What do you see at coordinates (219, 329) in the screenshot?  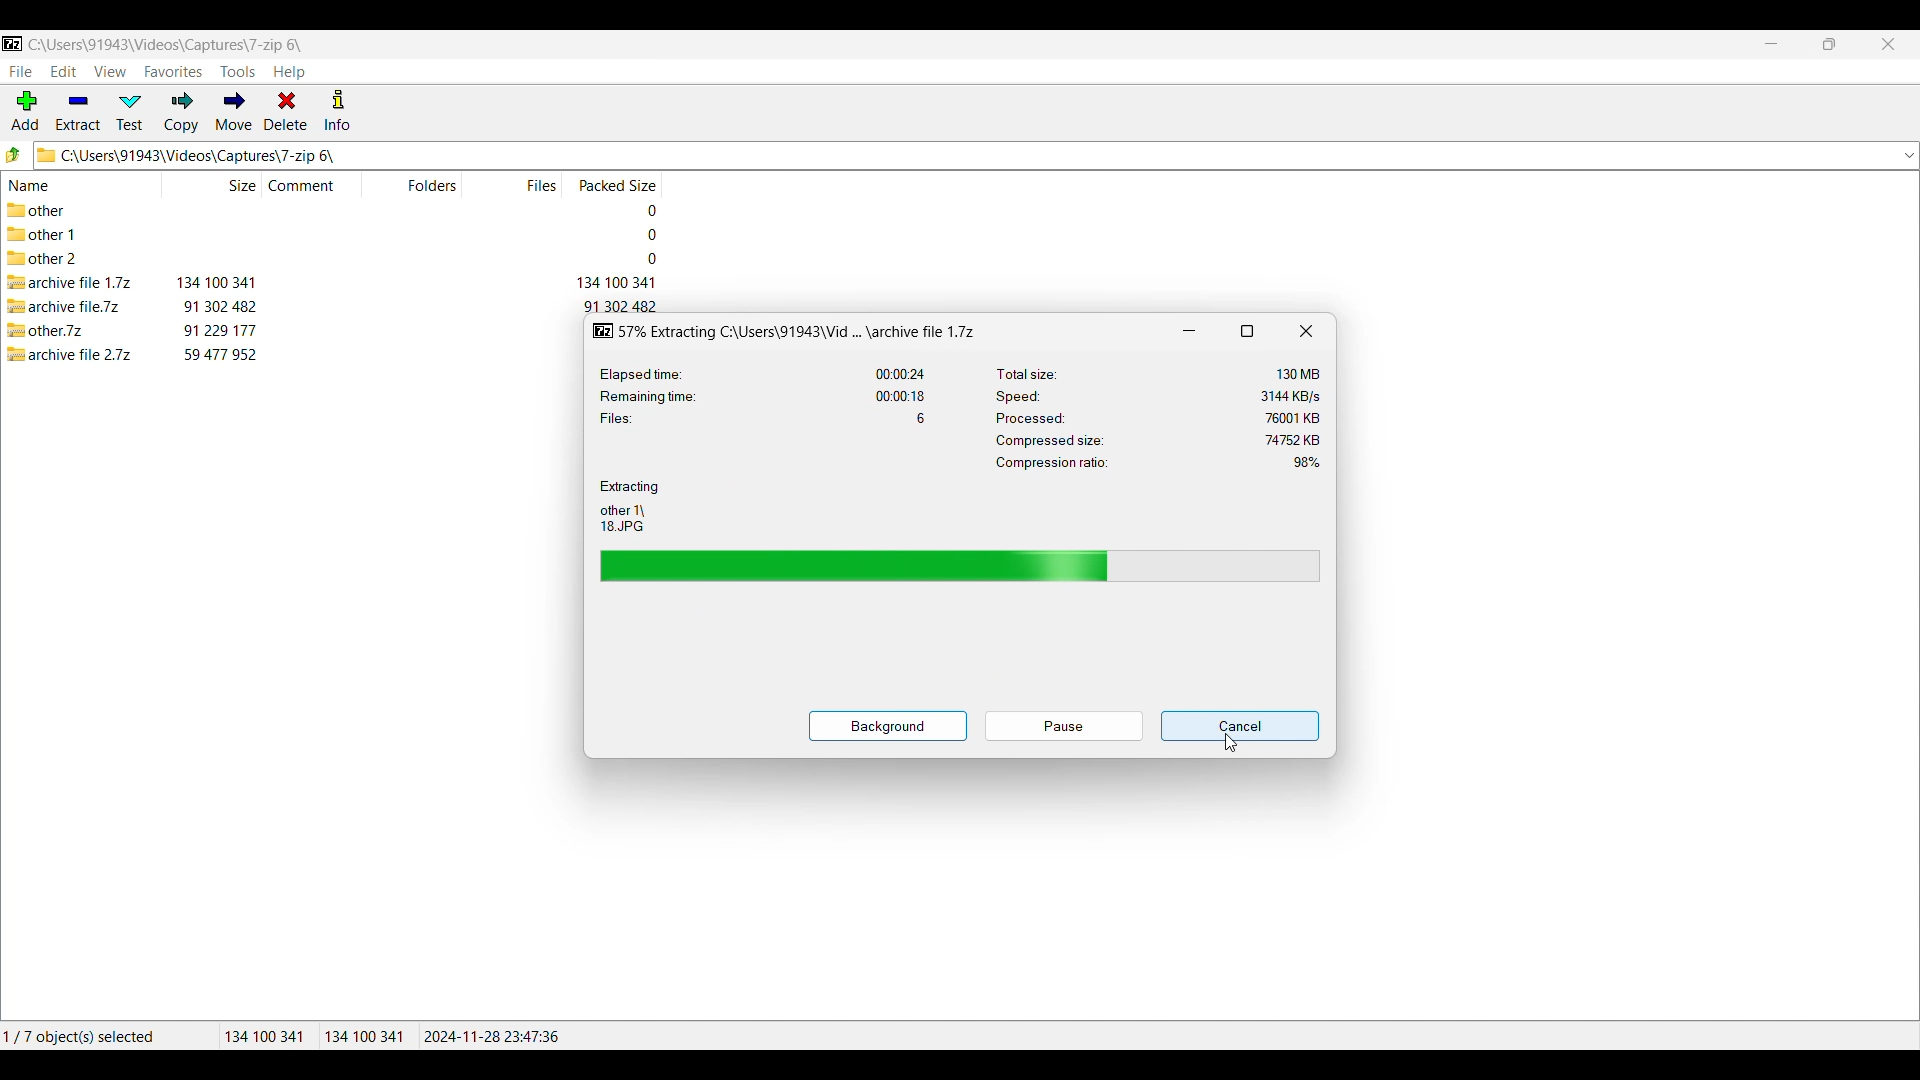 I see `size` at bounding box center [219, 329].